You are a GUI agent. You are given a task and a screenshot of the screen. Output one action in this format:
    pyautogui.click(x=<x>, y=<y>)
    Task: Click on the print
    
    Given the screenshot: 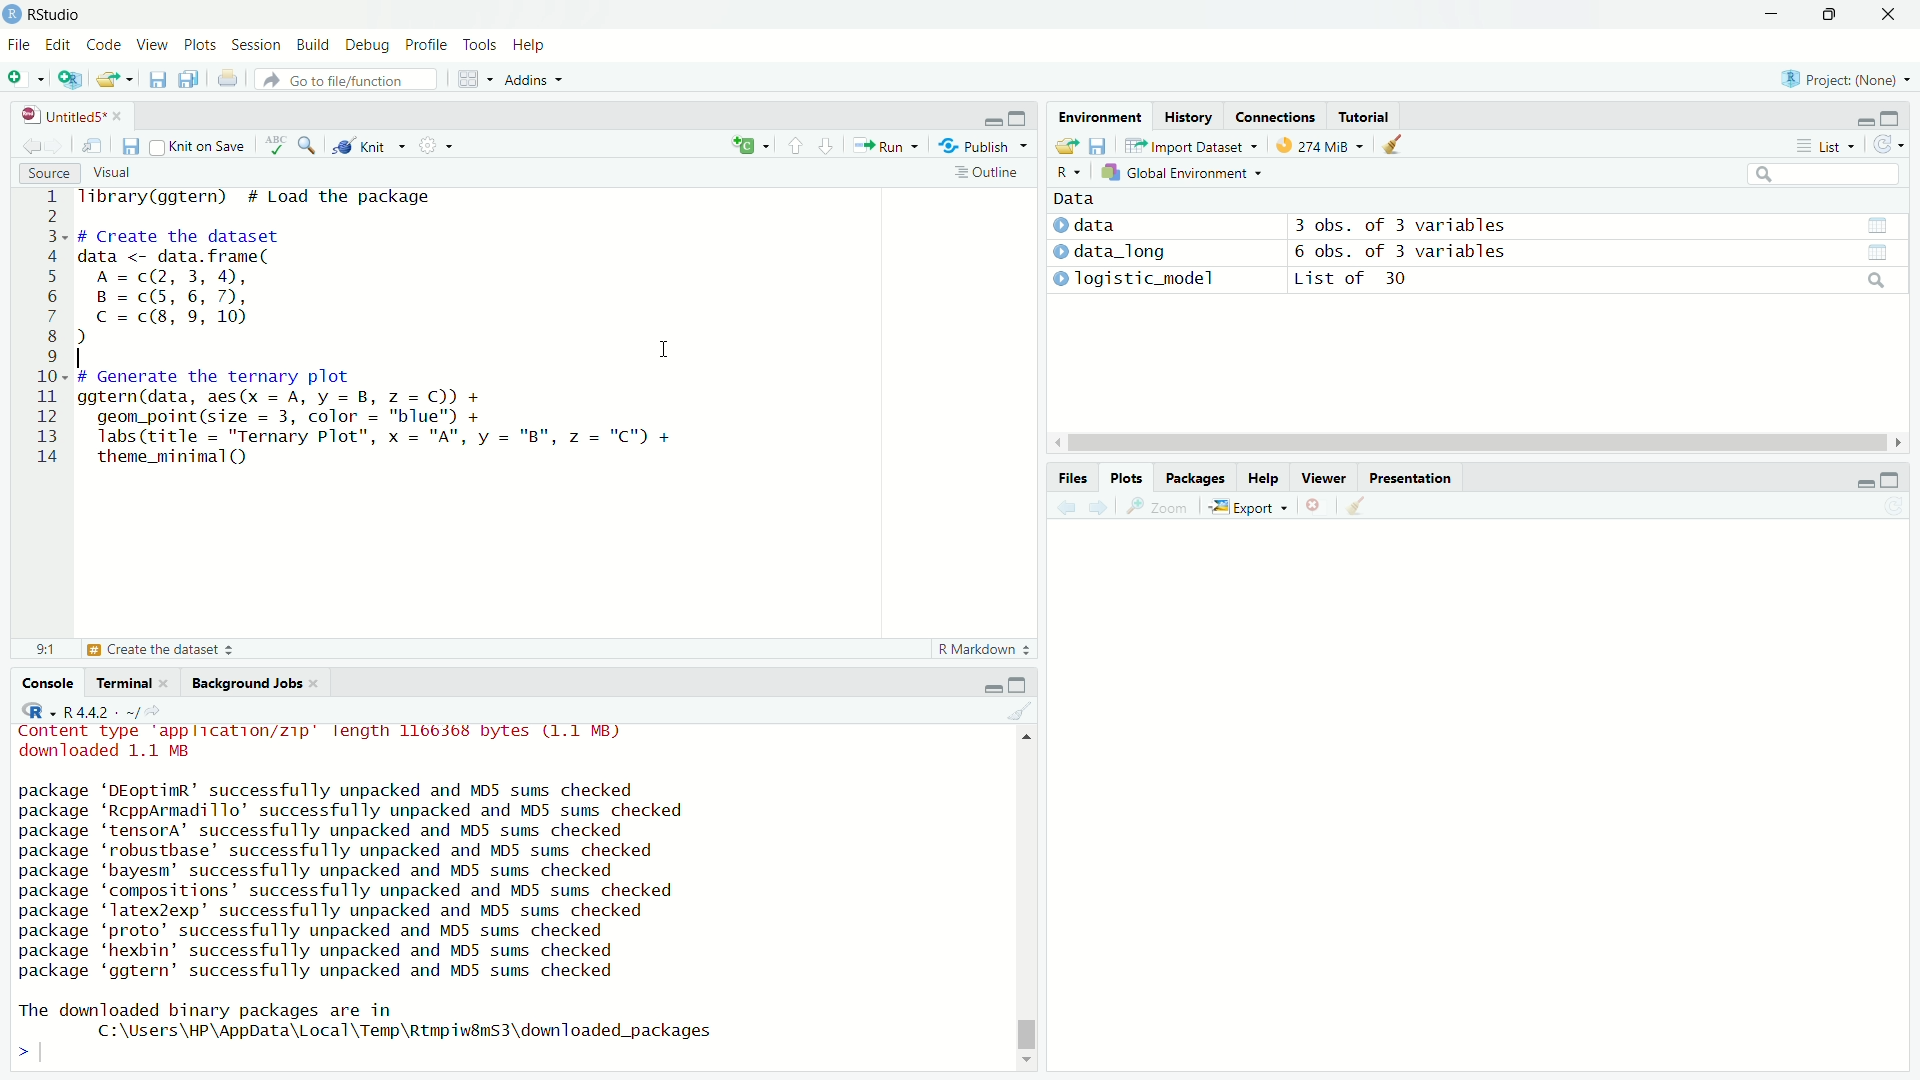 What is the action you would take?
    pyautogui.click(x=232, y=83)
    